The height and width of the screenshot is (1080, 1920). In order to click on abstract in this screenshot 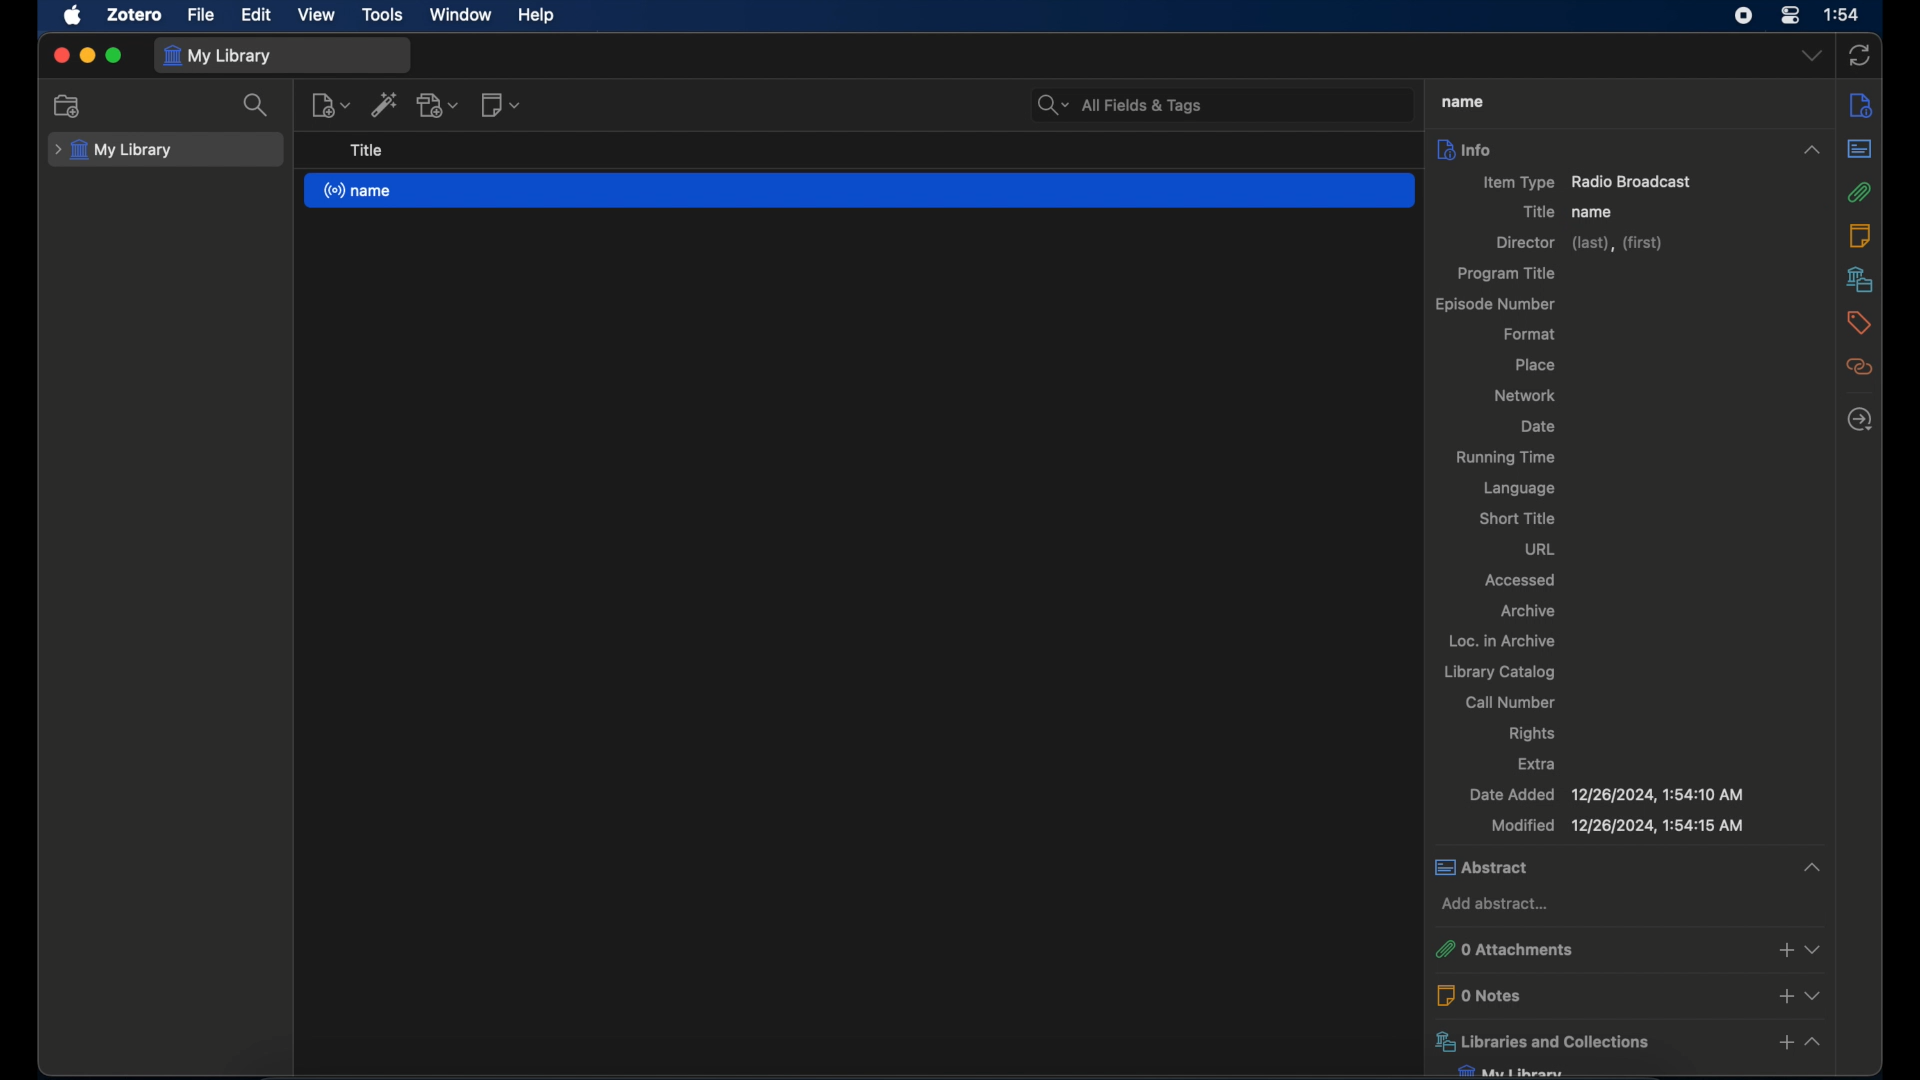, I will do `click(1630, 866)`.